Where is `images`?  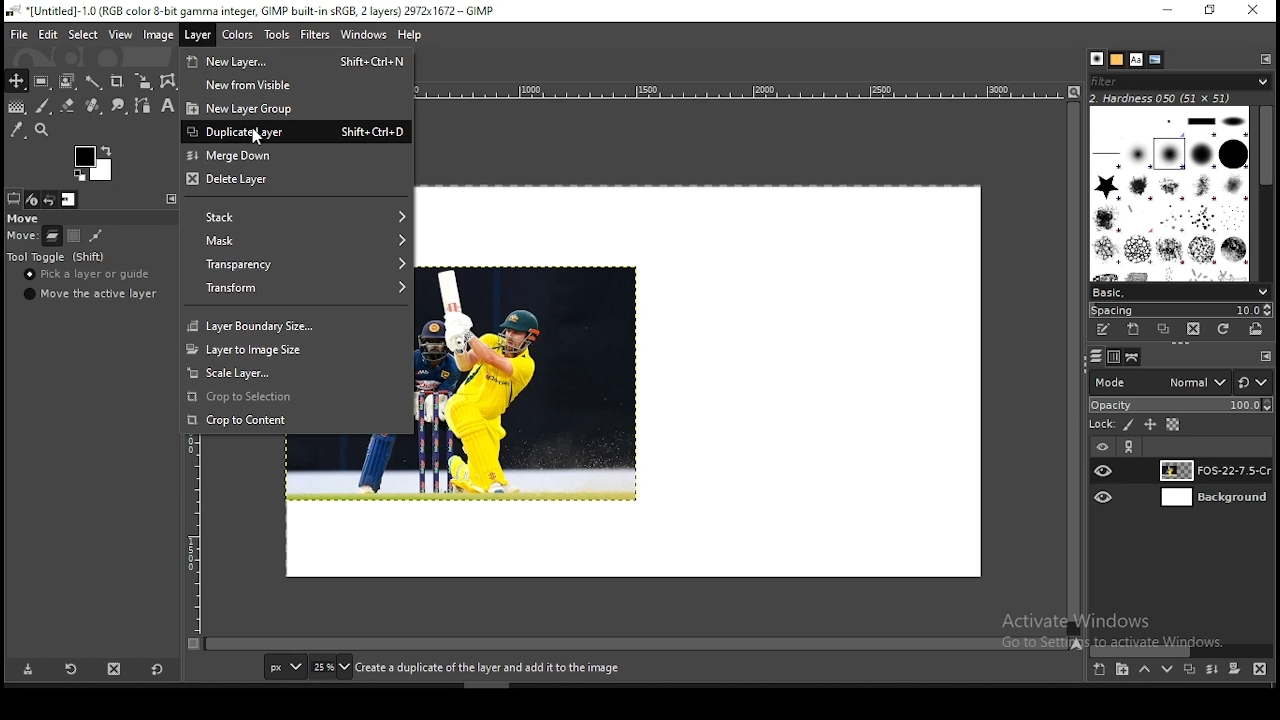
images is located at coordinates (69, 200).